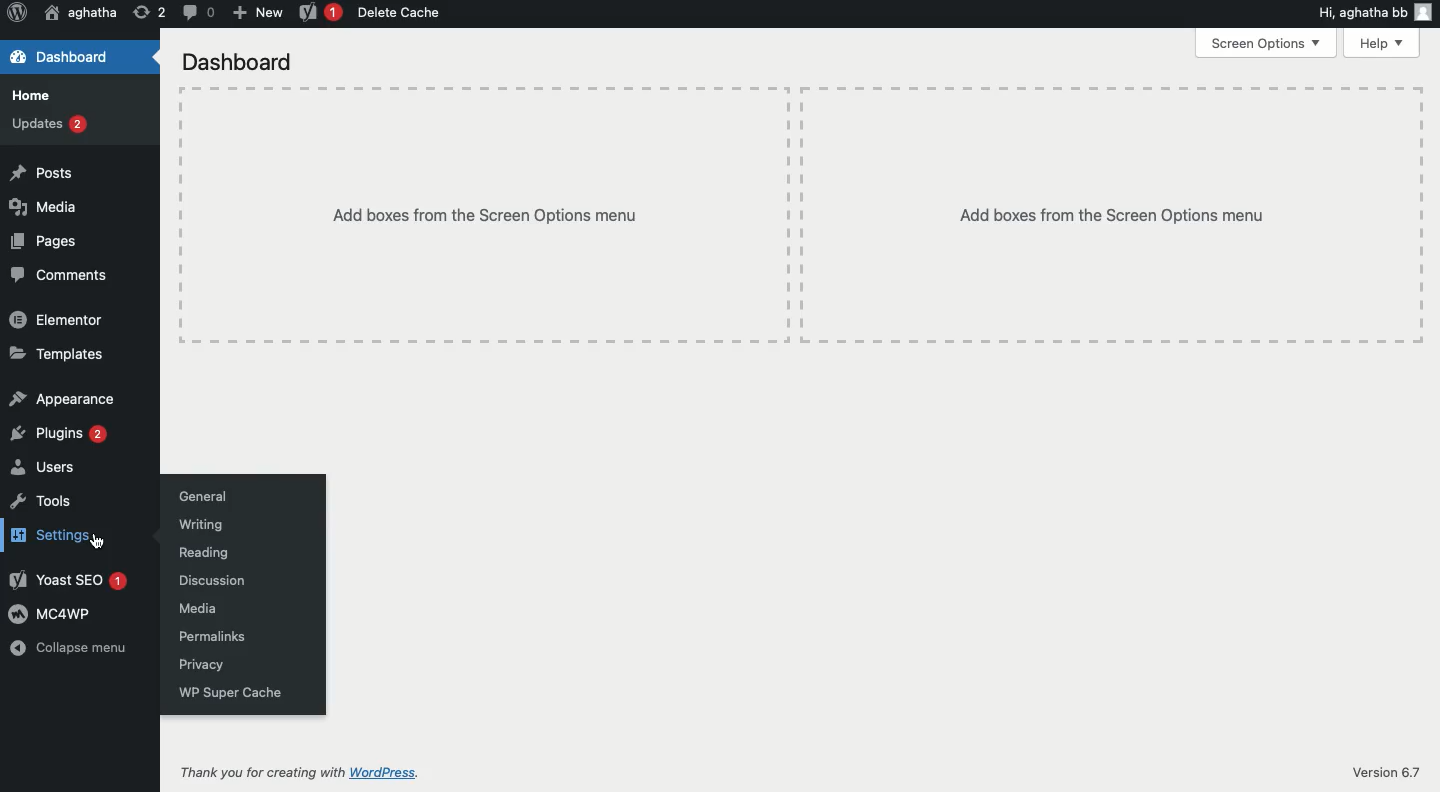  Describe the element at coordinates (237, 63) in the screenshot. I see `Dashboard` at that location.